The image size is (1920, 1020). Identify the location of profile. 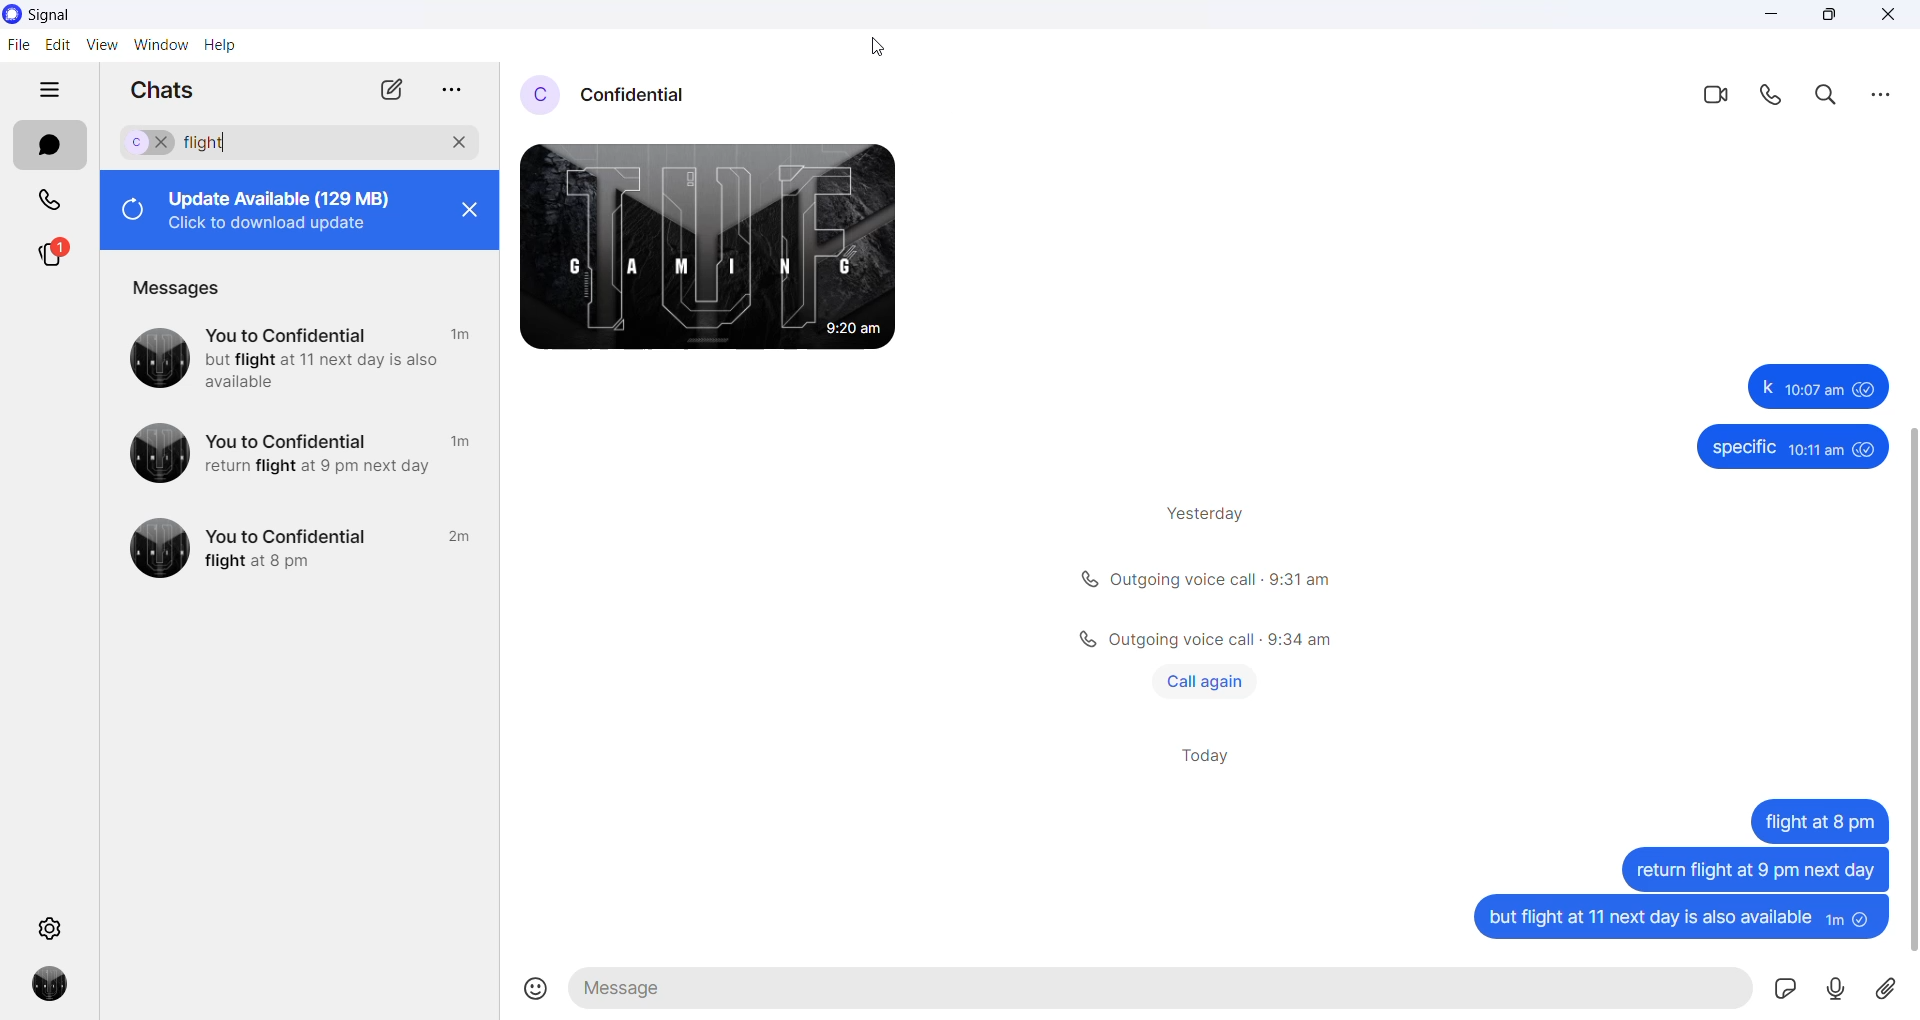
(52, 986).